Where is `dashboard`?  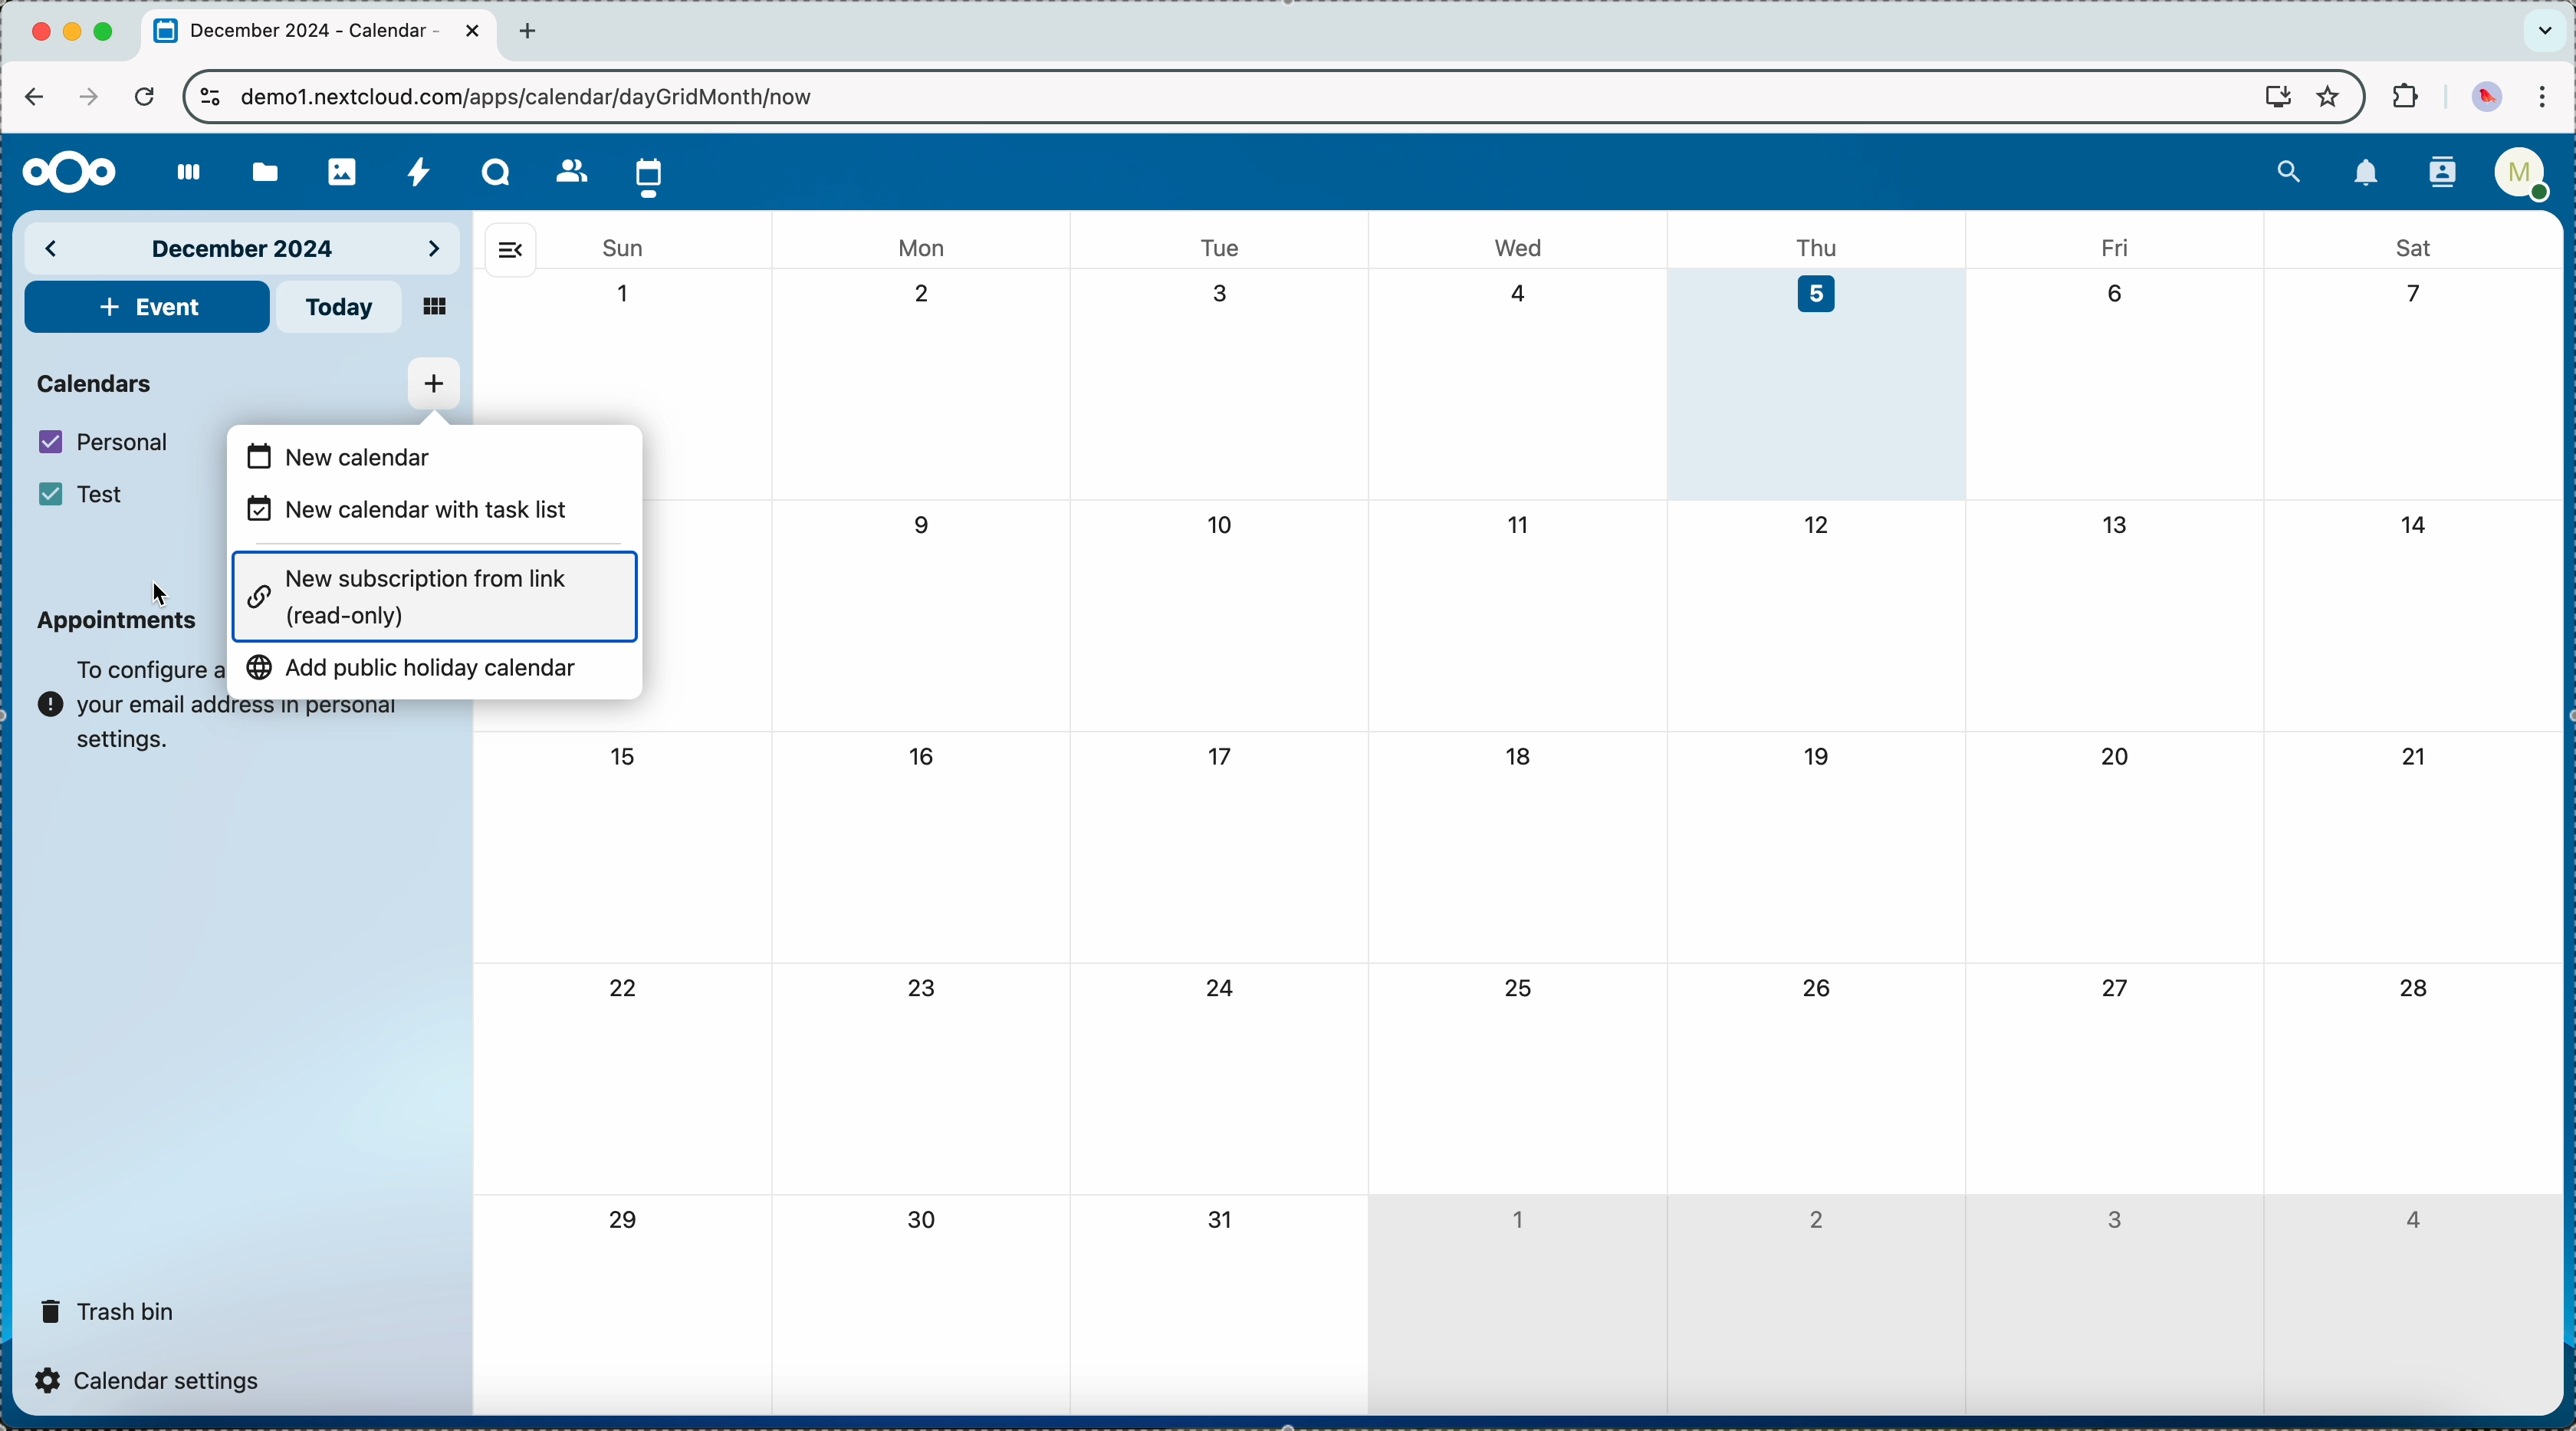 dashboard is located at coordinates (180, 174).